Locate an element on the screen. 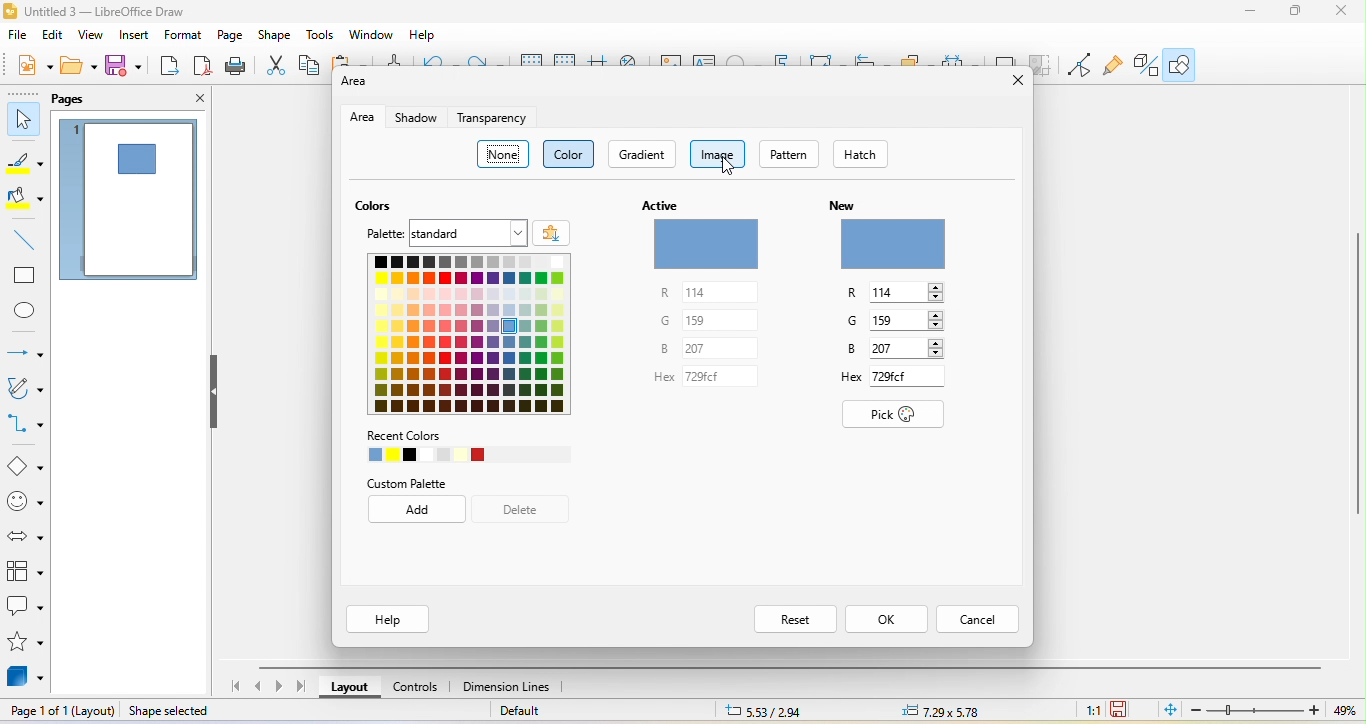 Image resolution: width=1366 pixels, height=724 pixels. pick is located at coordinates (896, 418).